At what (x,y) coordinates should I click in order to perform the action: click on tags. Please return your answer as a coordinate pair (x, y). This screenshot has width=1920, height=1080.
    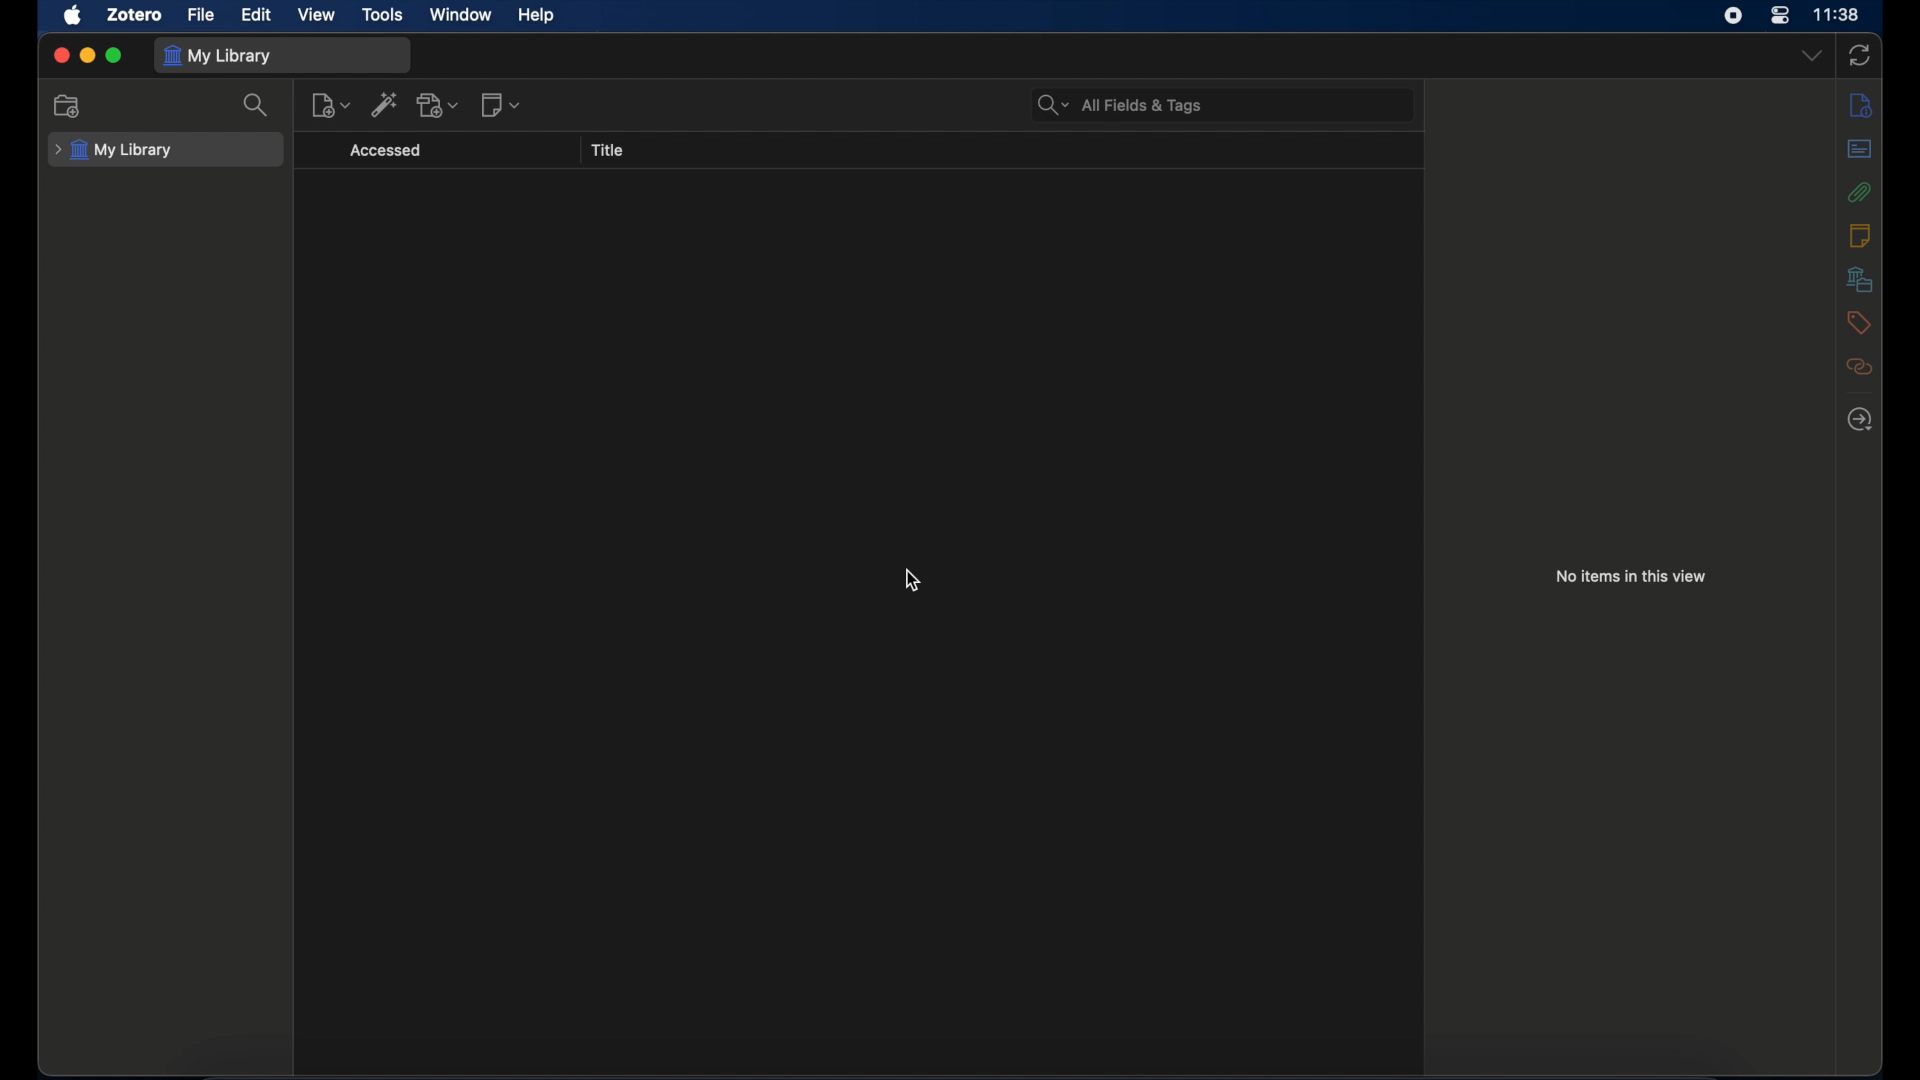
    Looking at the image, I should click on (1860, 322).